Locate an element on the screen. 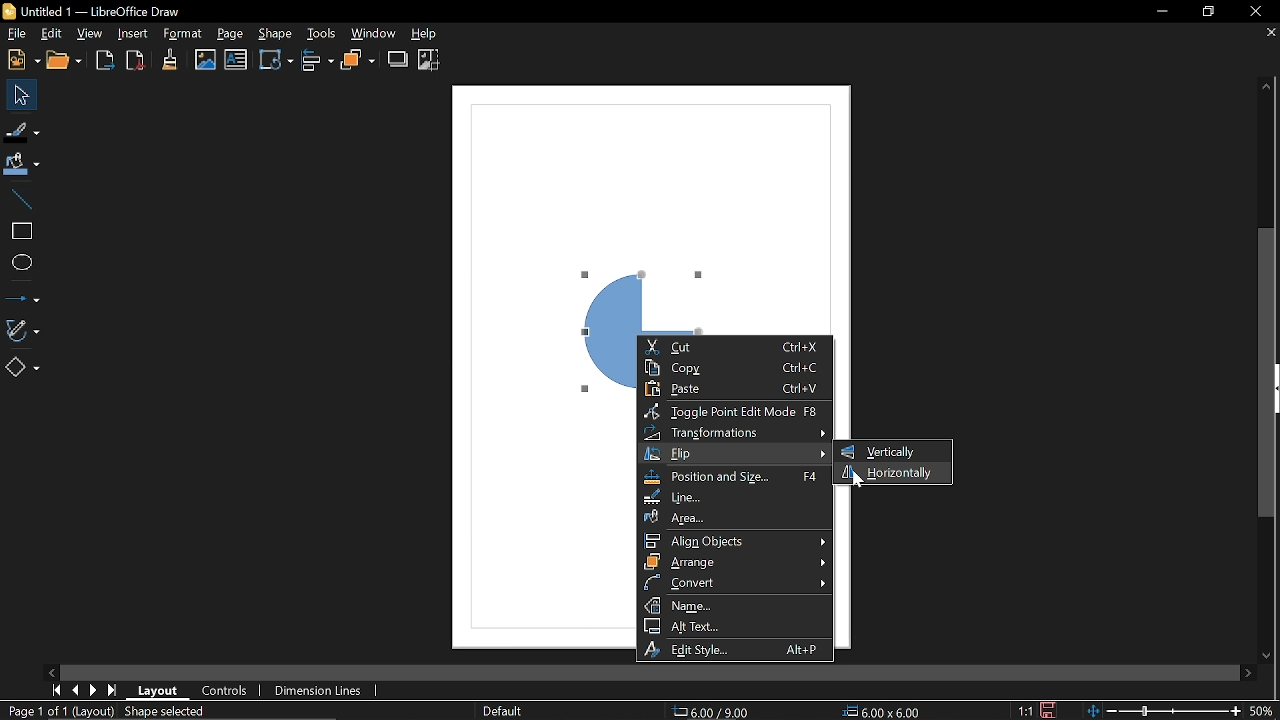 The image size is (1280, 720). Next page is located at coordinates (94, 690).